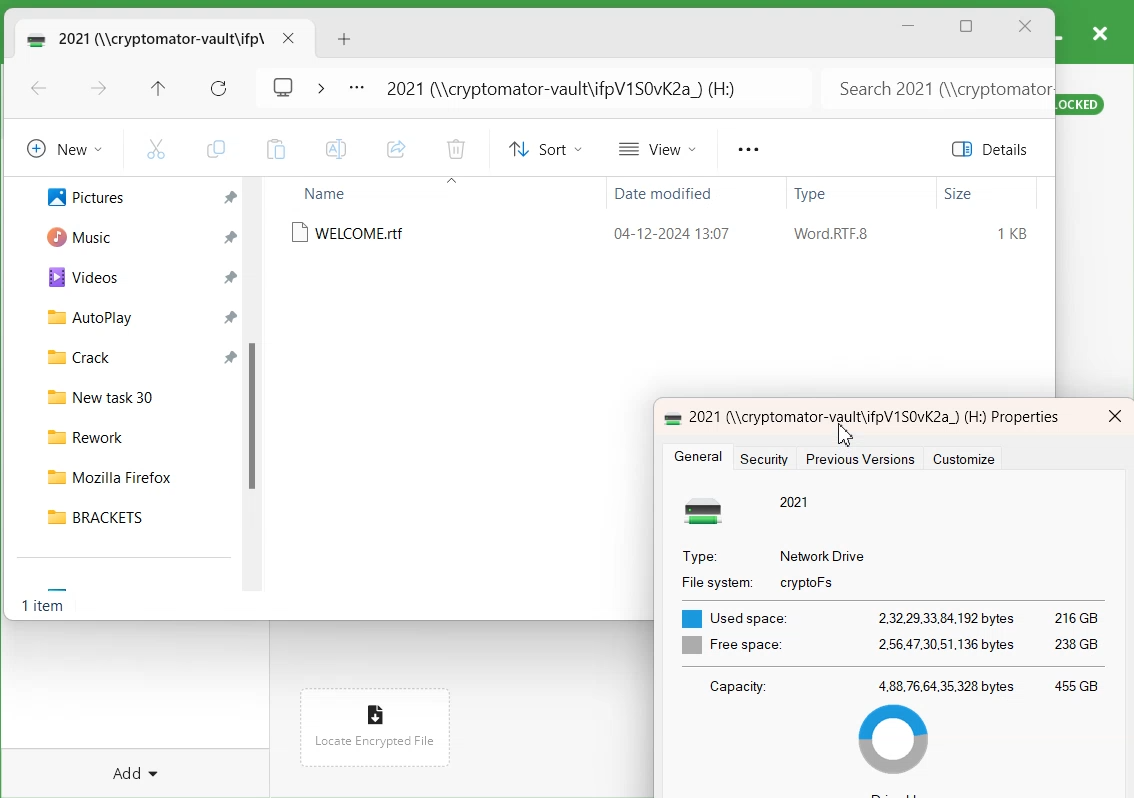  I want to click on Rework, so click(132, 434).